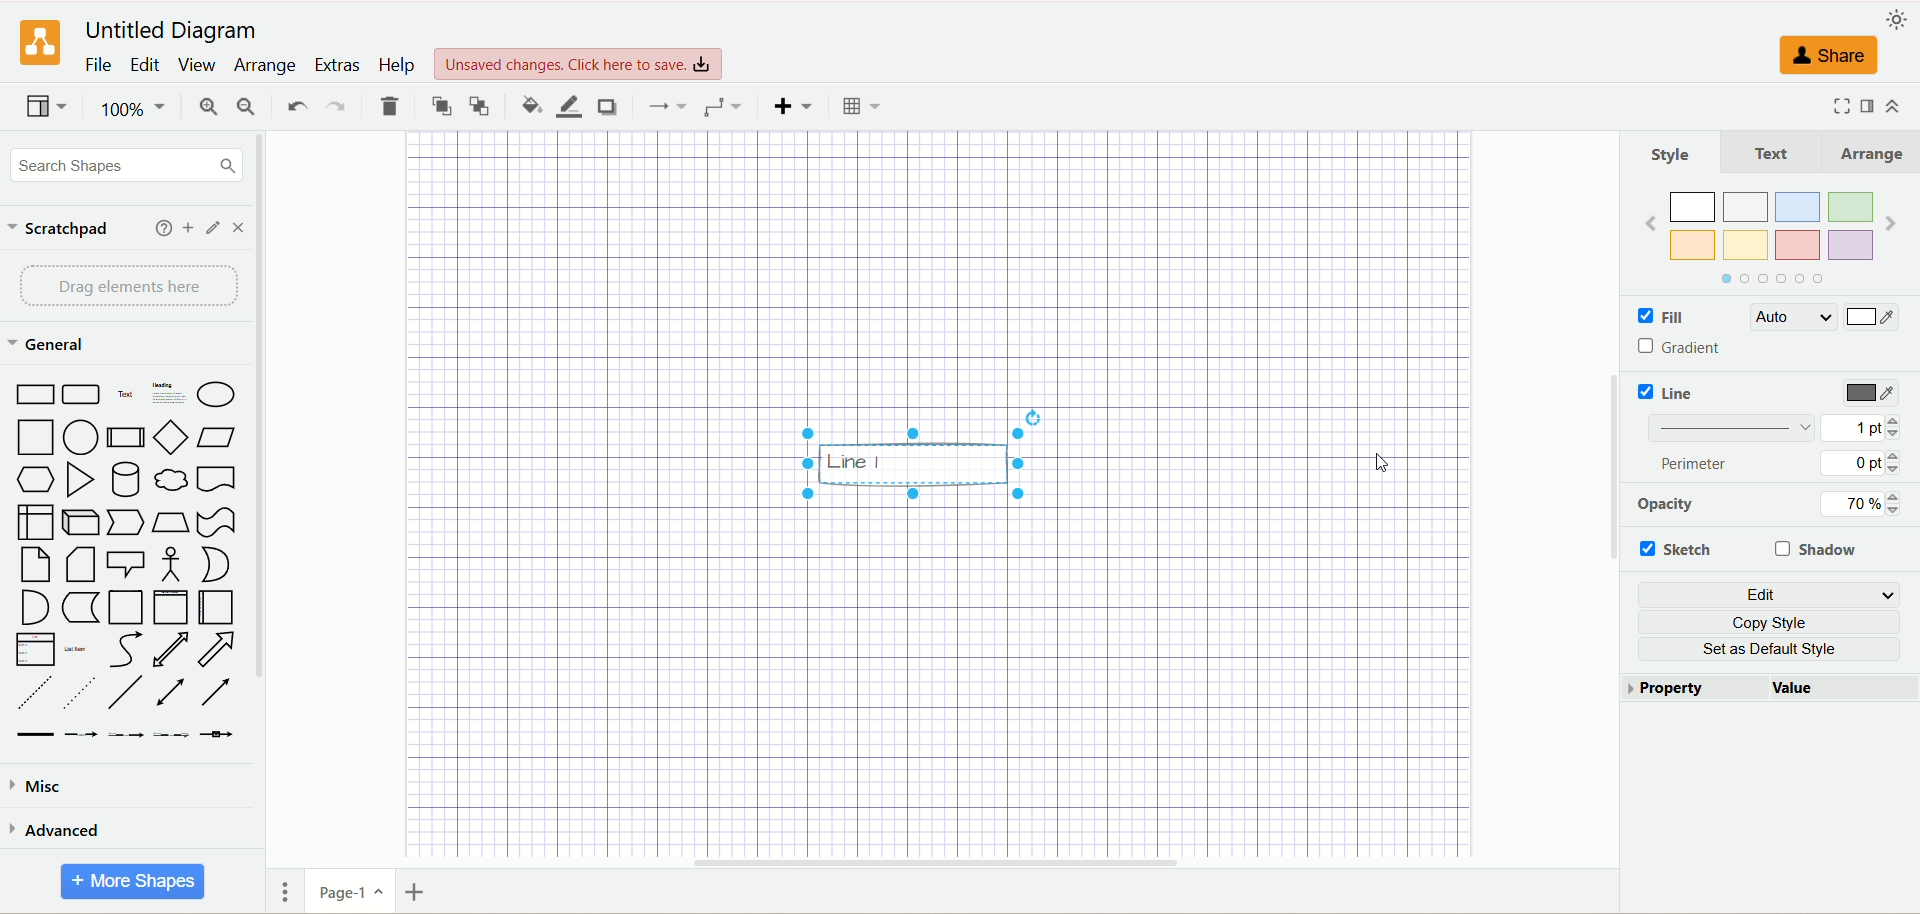  What do you see at coordinates (171, 567) in the screenshot?
I see `Actor` at bounding box center [171, 567].